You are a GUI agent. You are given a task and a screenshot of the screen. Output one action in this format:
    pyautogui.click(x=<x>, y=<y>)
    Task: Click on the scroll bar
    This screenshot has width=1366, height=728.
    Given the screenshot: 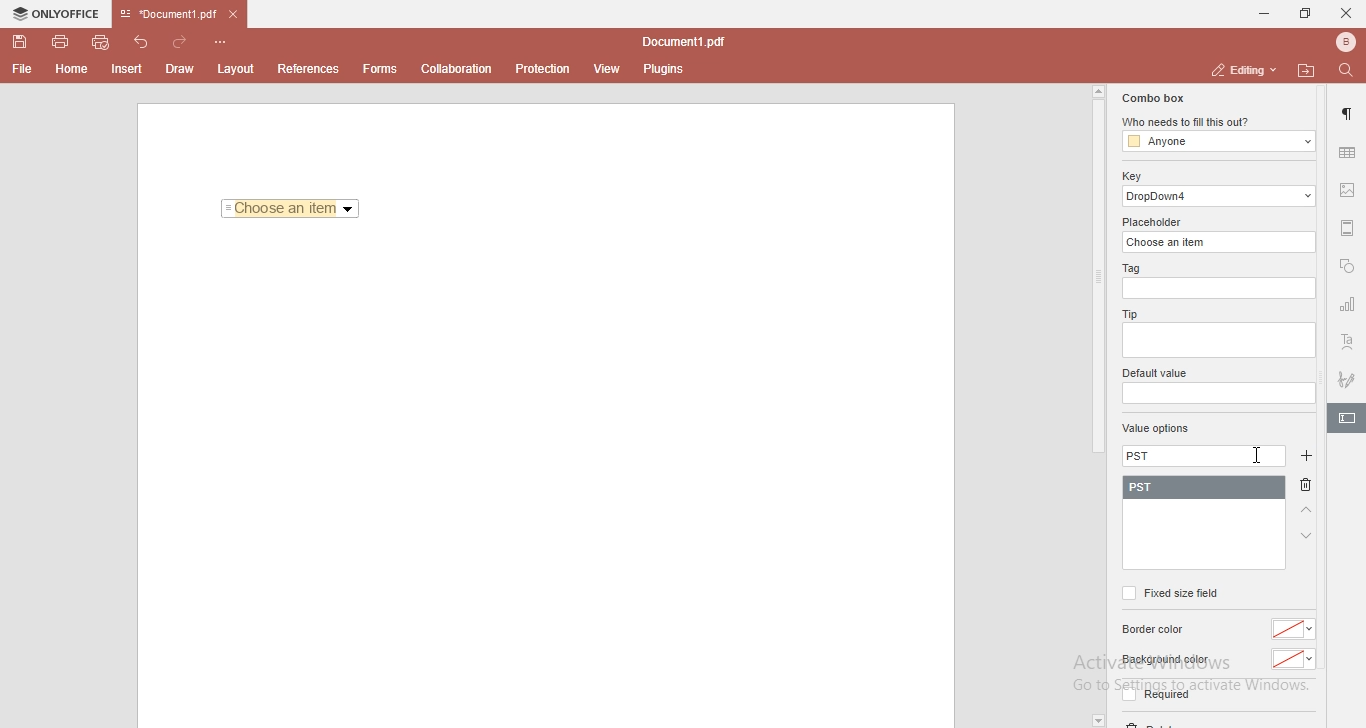 What is the action you would take?
    pyautogui.click(x=1097, y=270)
    